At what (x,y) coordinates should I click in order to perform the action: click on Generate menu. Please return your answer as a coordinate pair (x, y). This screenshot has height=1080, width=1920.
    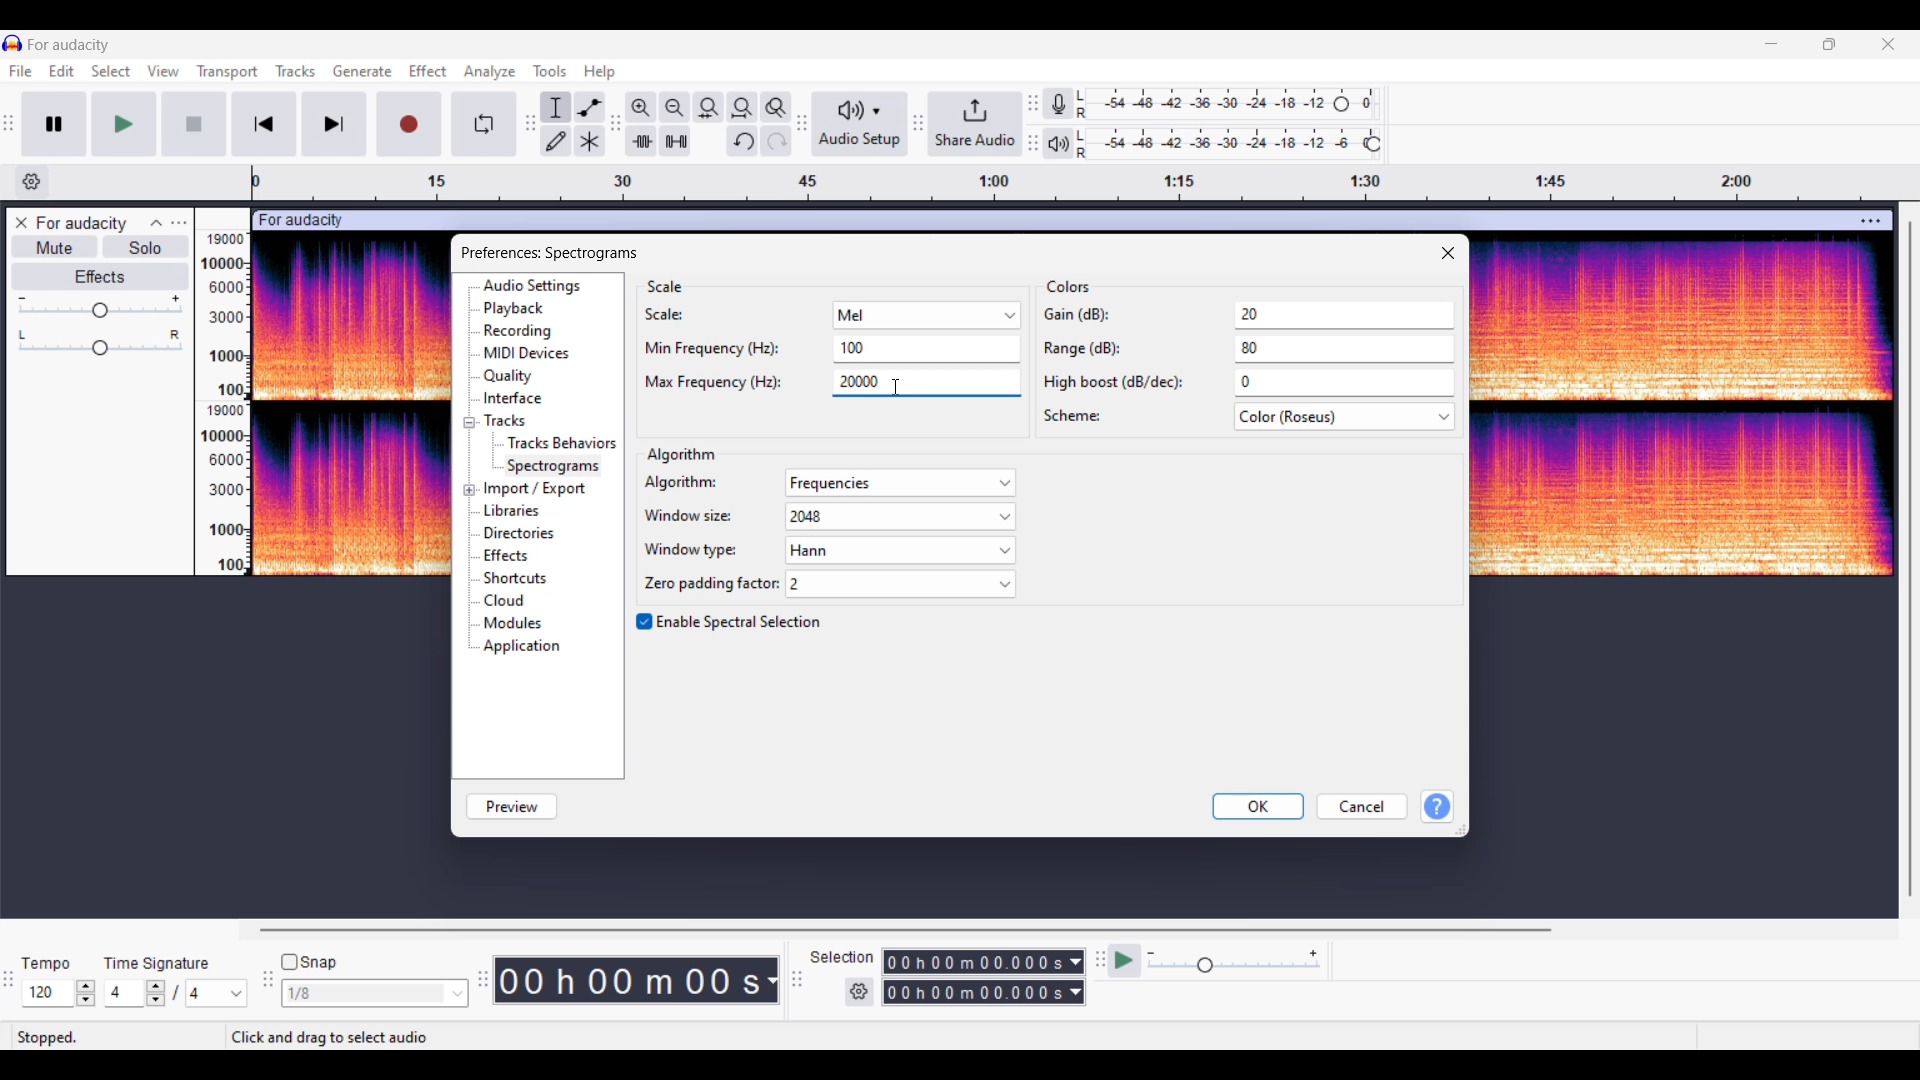
    Looking at the image, I should click on (363, 71).